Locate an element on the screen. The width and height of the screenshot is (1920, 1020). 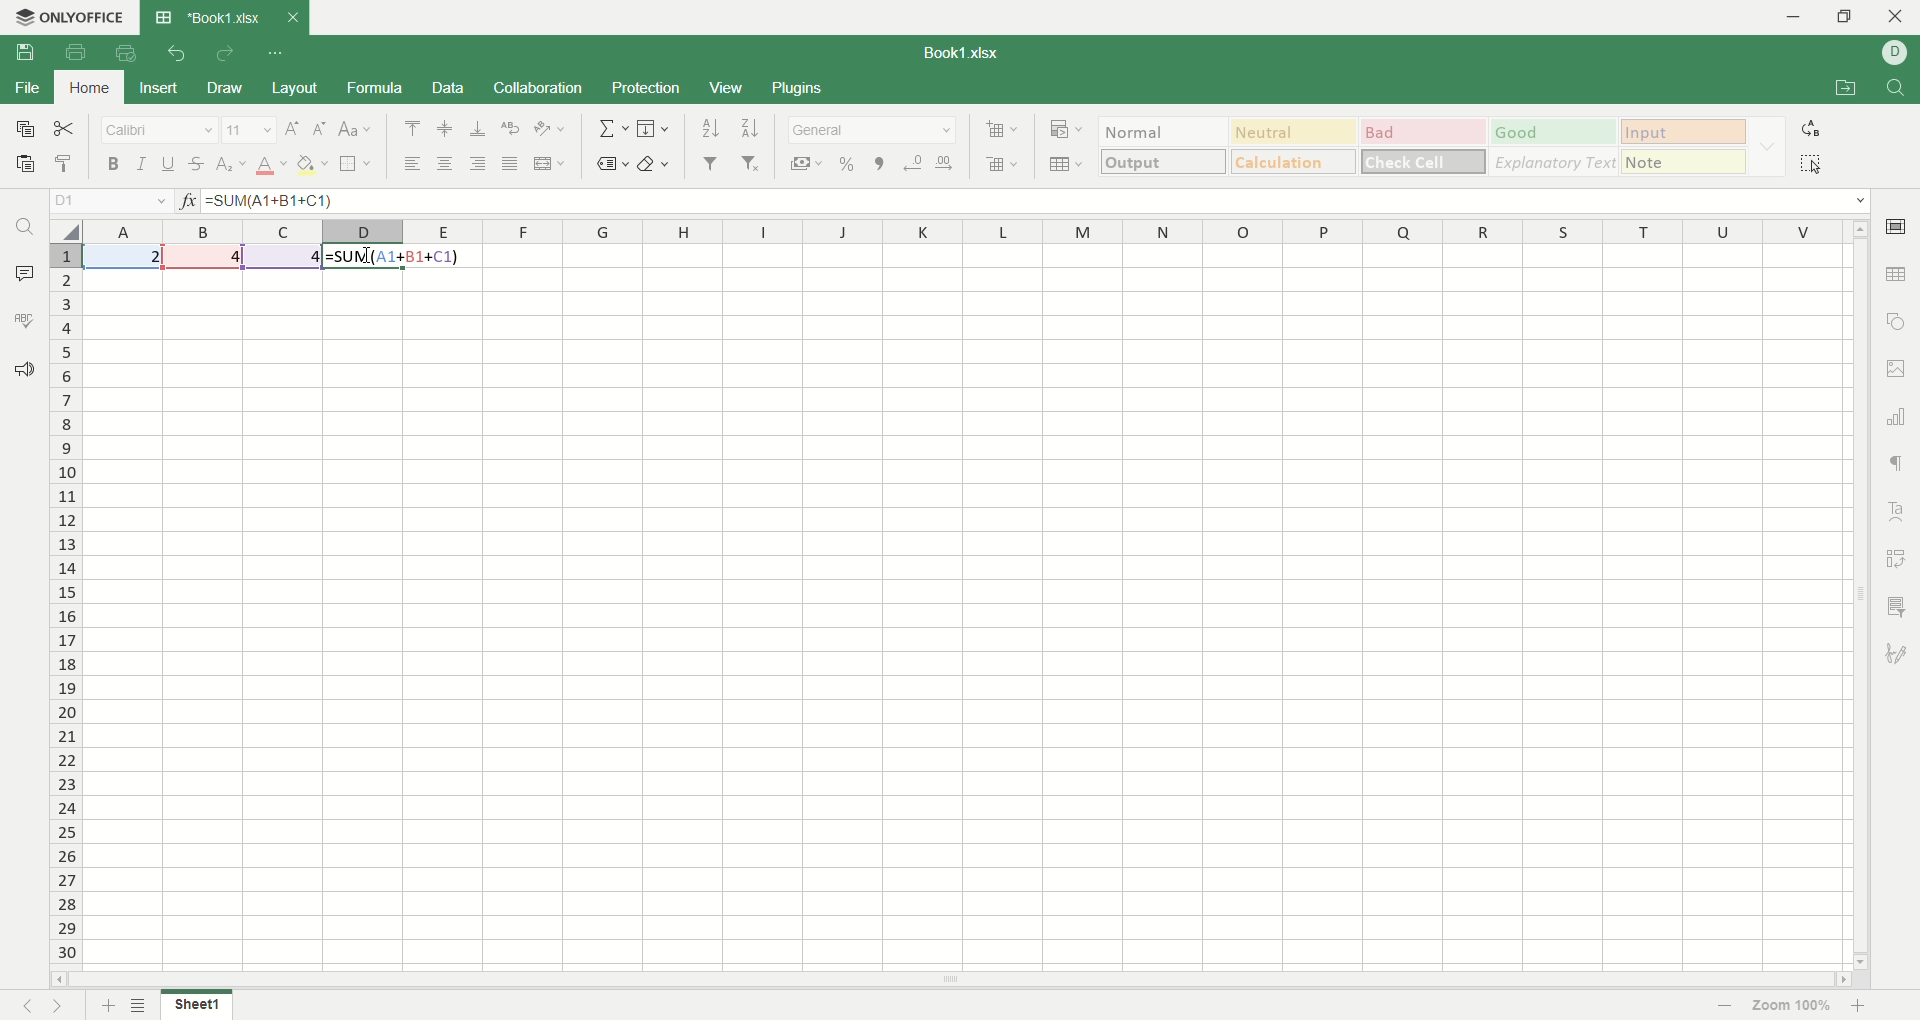
output is located at coordinates (1165, 162).